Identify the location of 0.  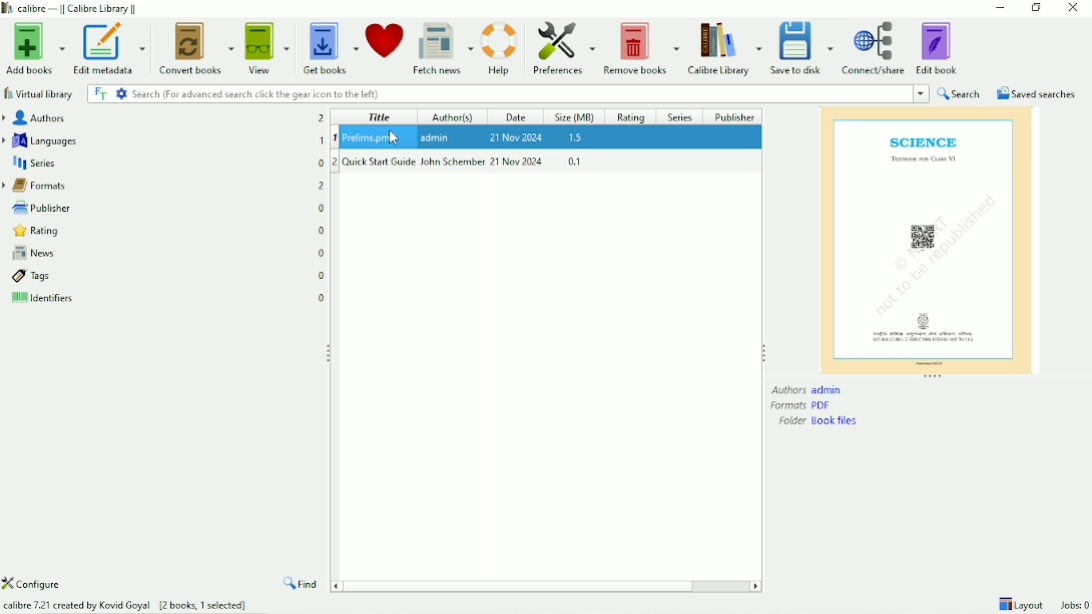
(322, 208).